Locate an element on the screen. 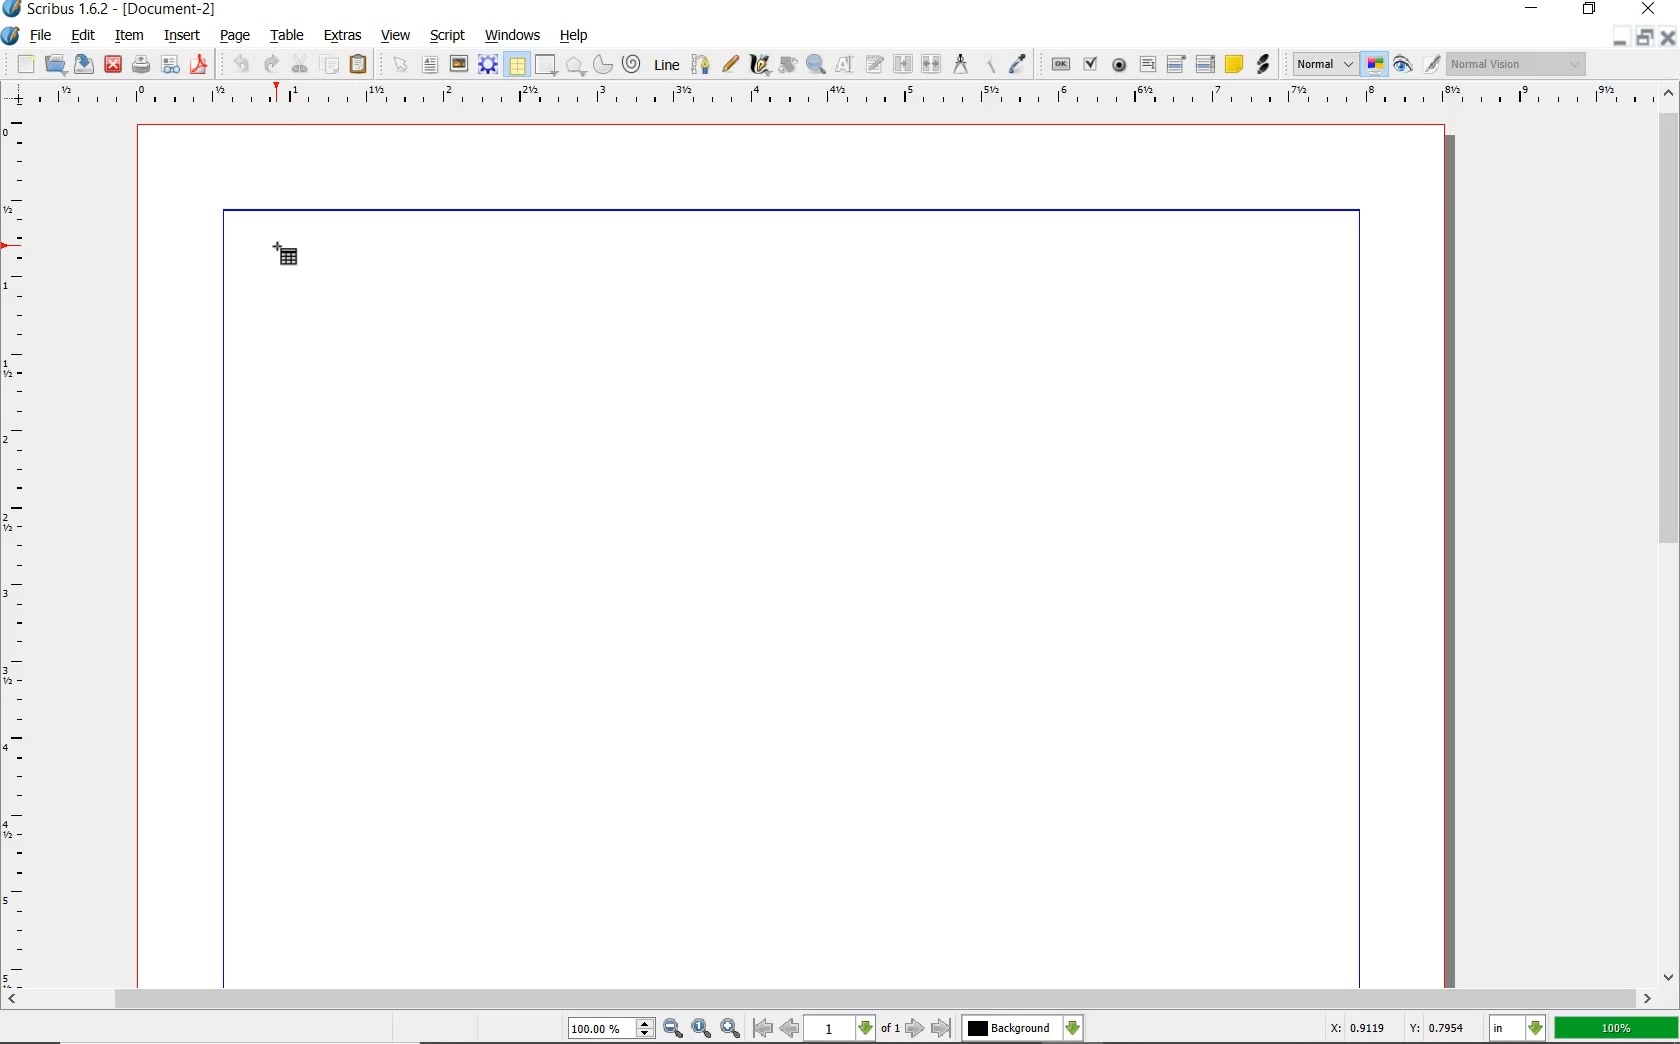 The height and width of the screenshot is (1044, 1680). preflight verifier is located at coordinates (172, 66).